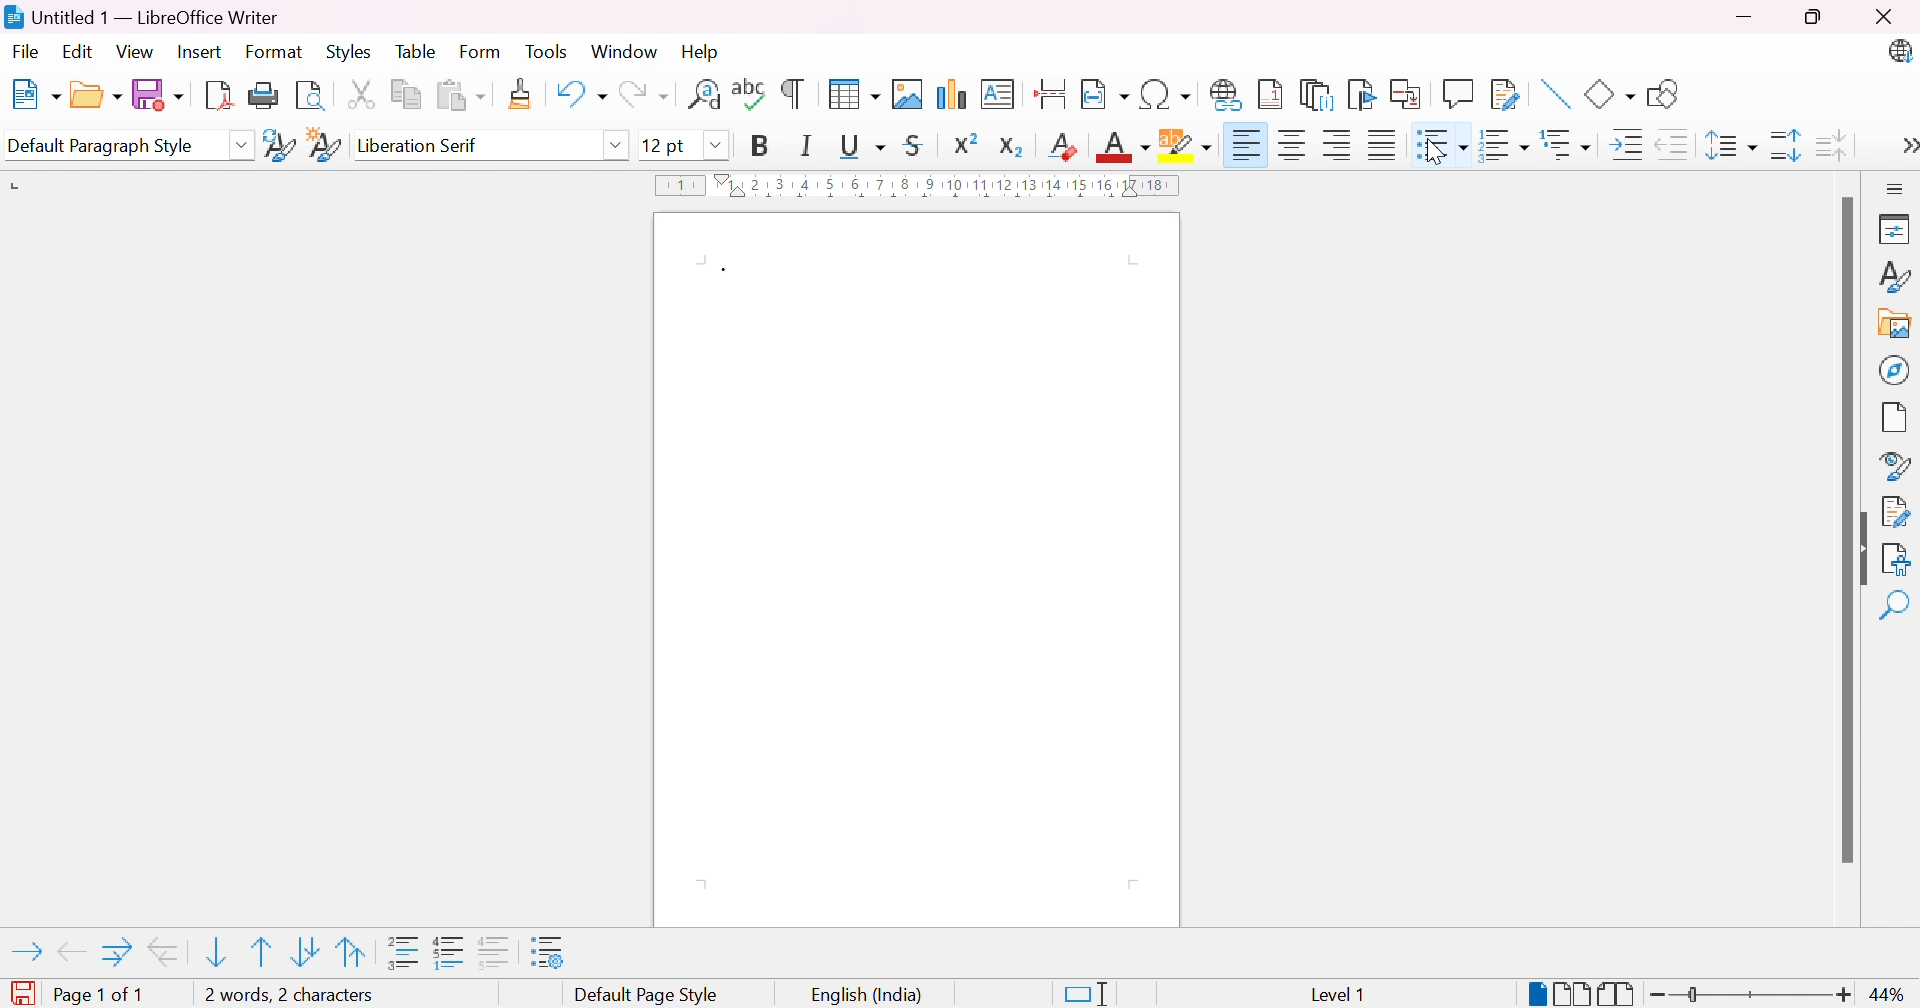 The image size is (1920, 1008). Describe the element at coordinates (1834, 147) in the screenshot. I see `Decrease paragraph spacing` at that location.